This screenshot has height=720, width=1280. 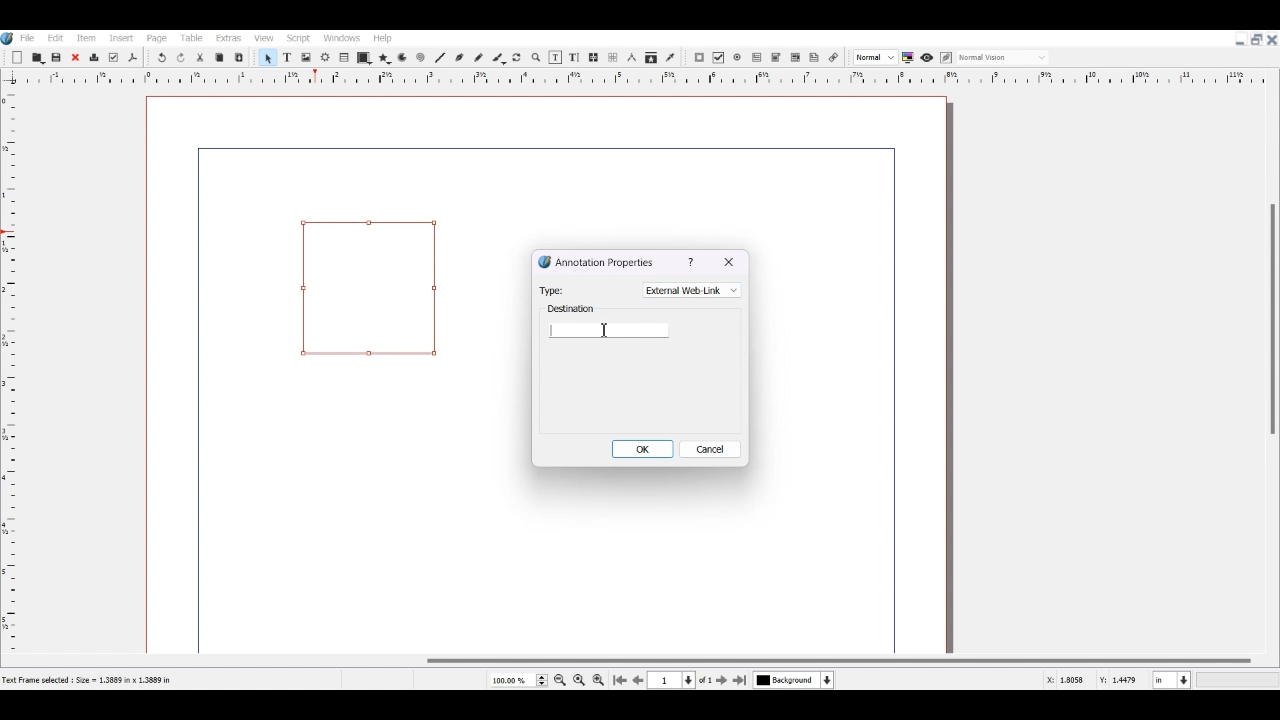 I want to click on External Web Link, so click(x=692, y=290).